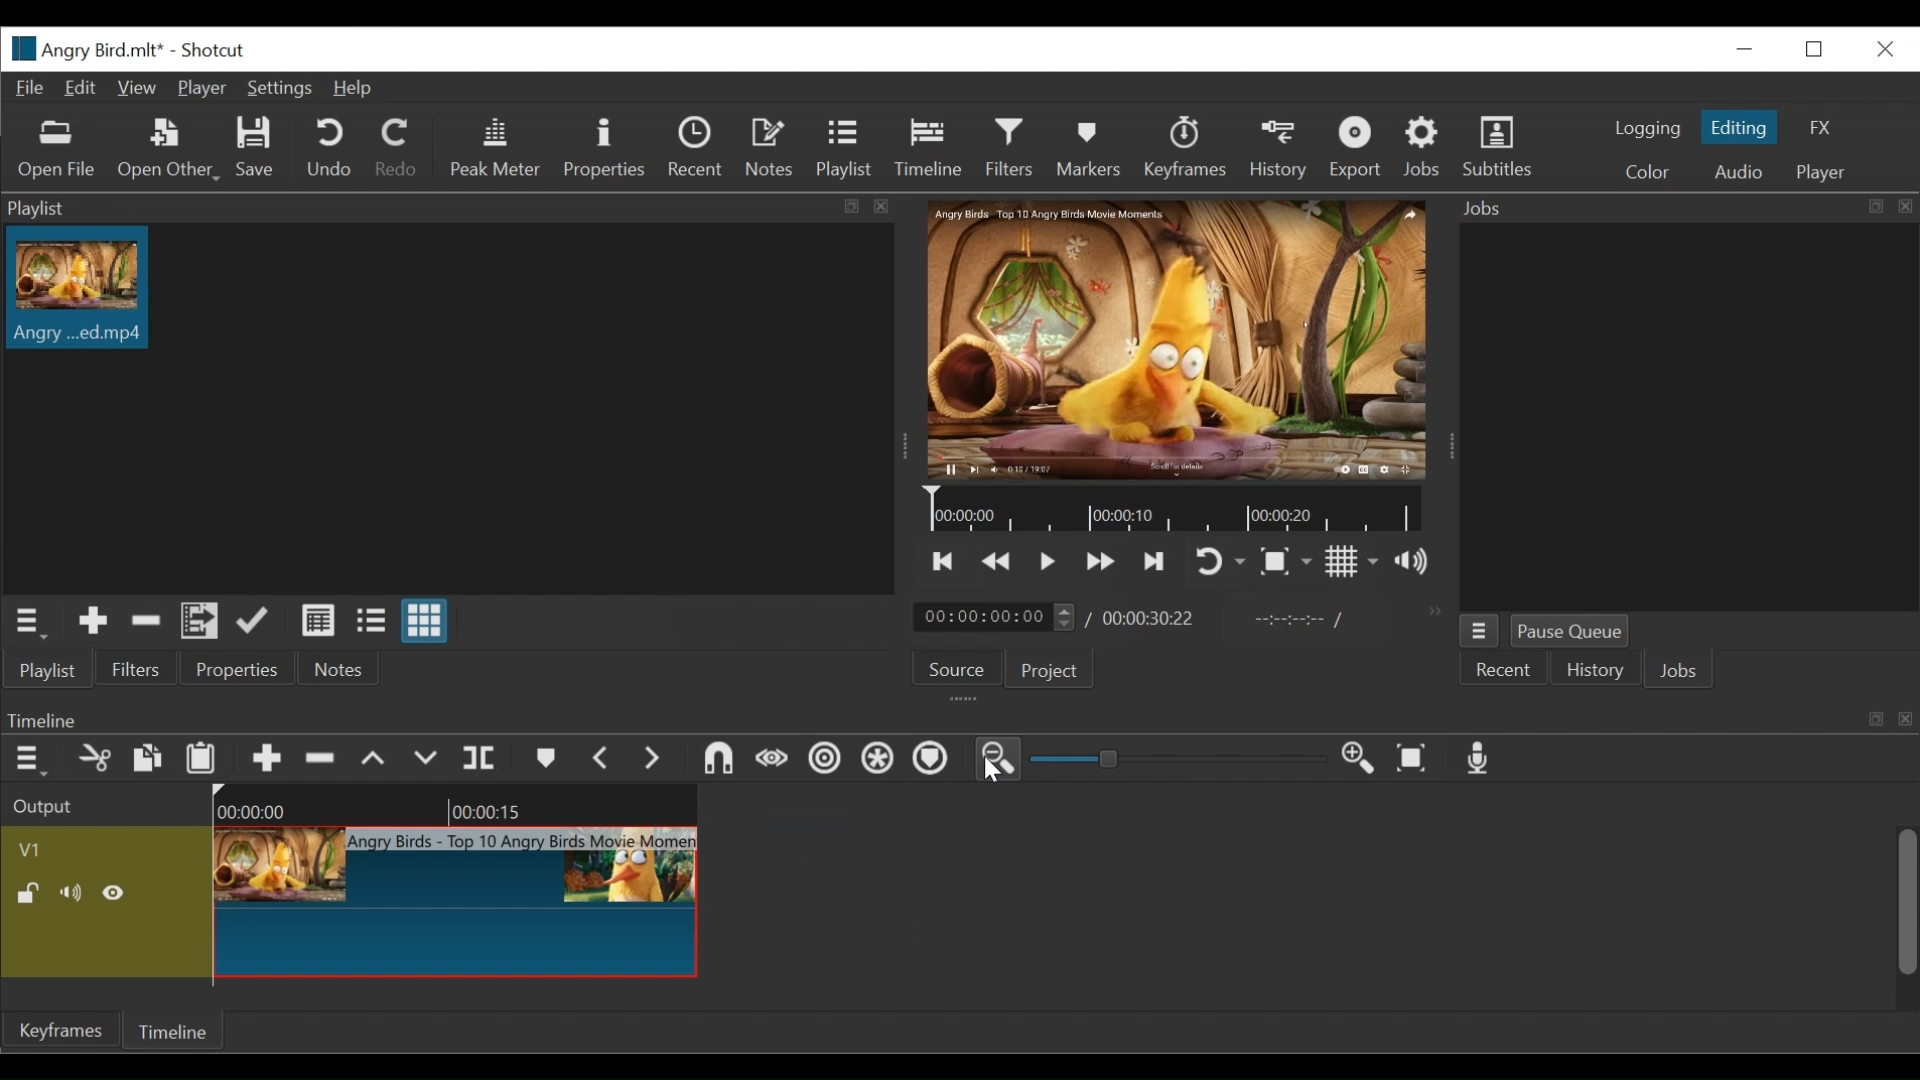  What do you see at coordinates (327, 758) in the screenshot?
I see `remove clip` at bounding box center [327, 758].